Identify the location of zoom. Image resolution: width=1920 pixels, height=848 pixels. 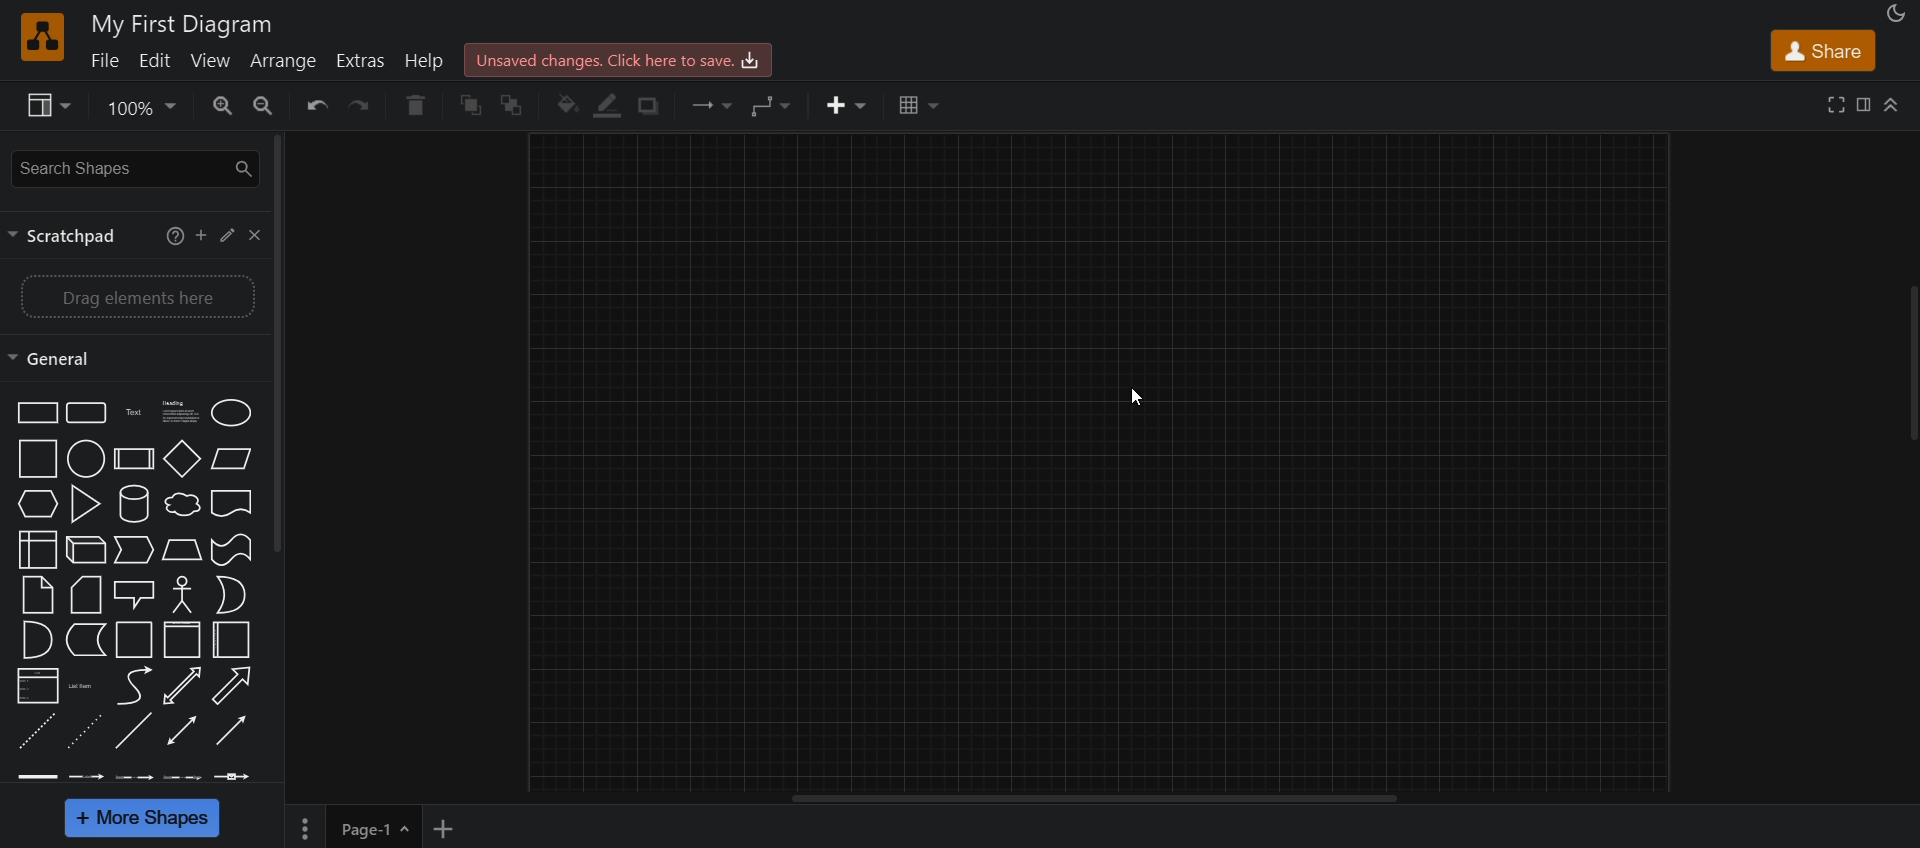
(138, 110).